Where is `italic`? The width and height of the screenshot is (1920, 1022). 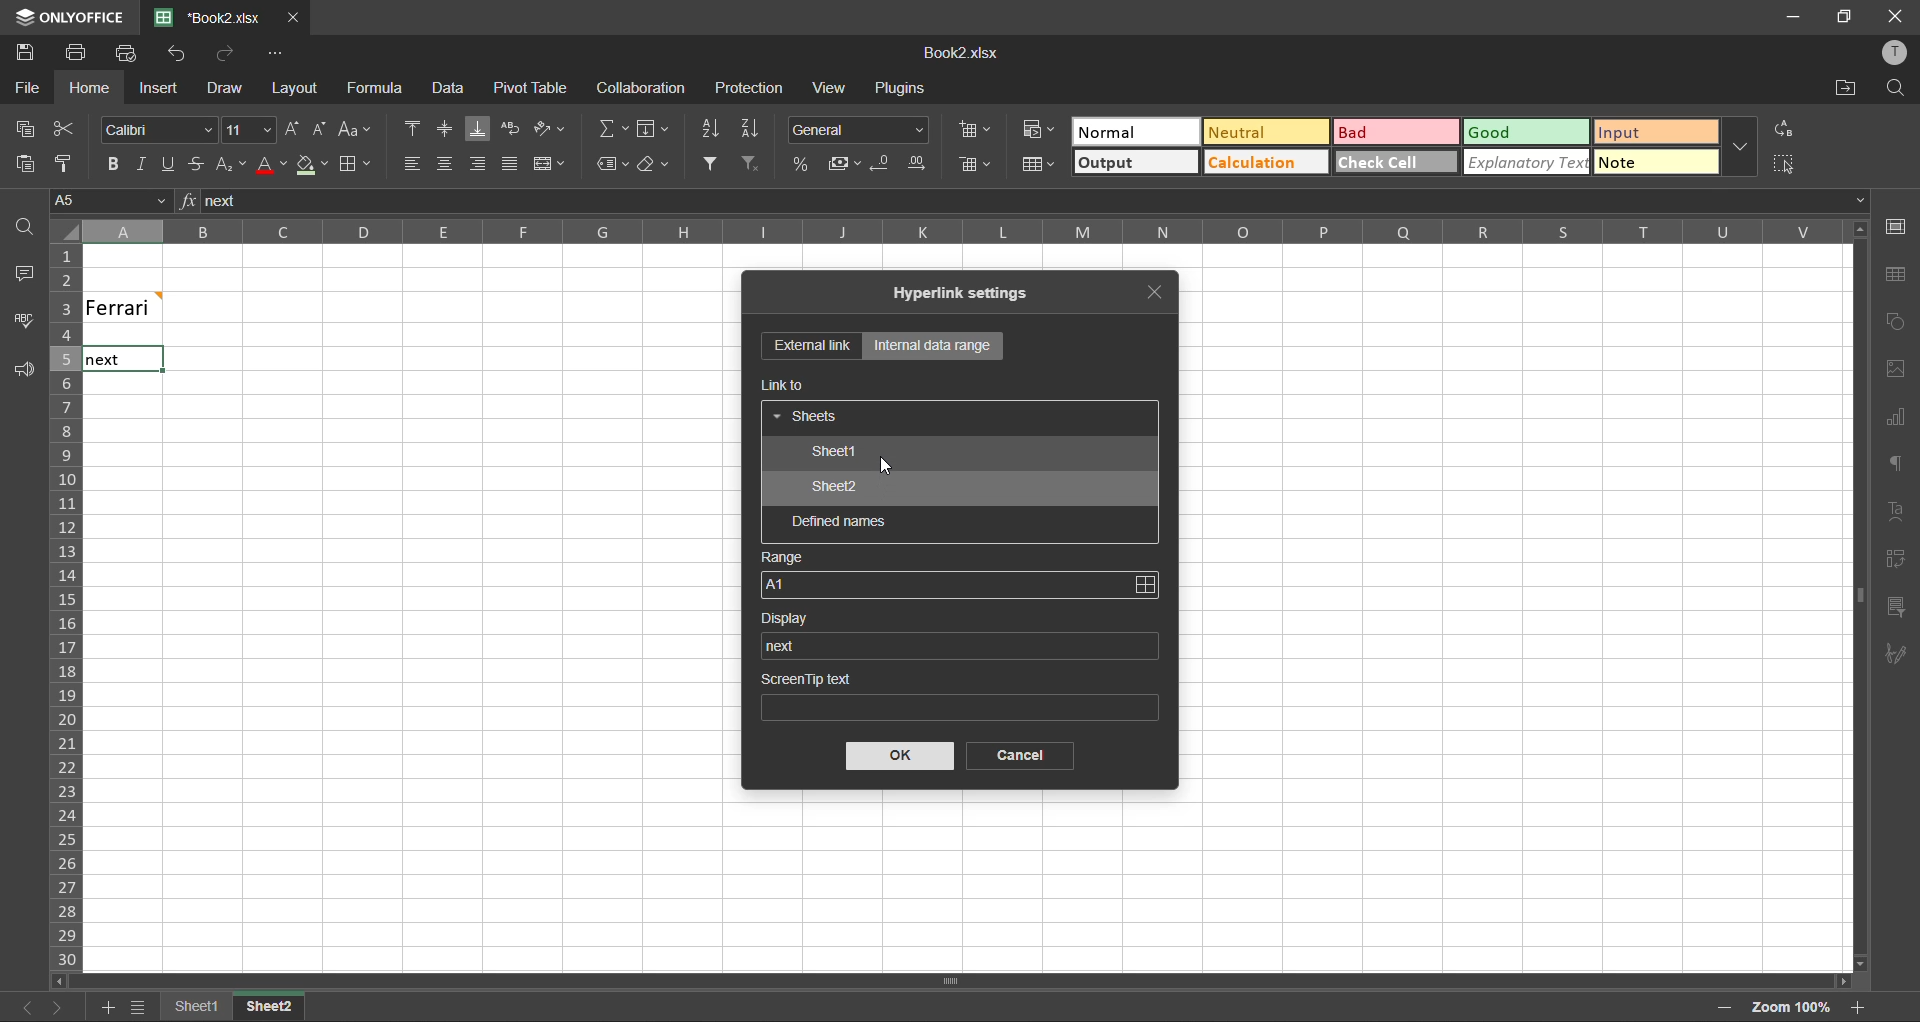
italic is located at coordinates (138, 164).